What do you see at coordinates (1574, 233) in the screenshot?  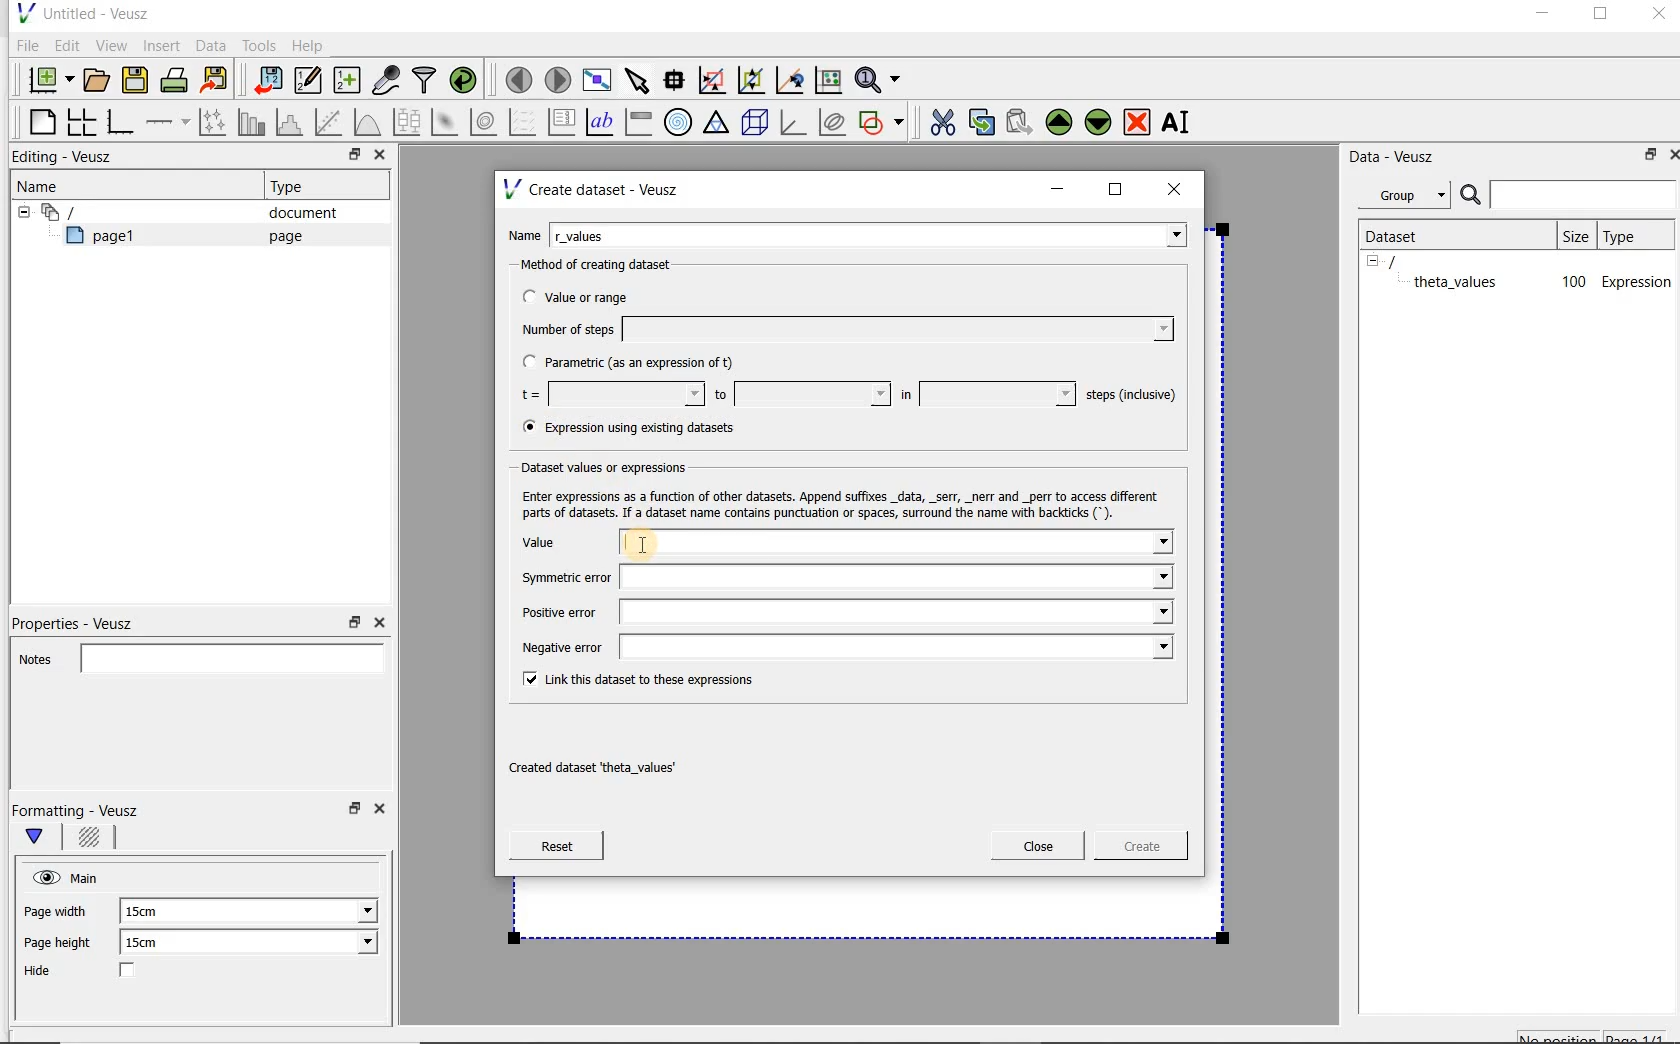 I see `size` at bounding box center [1574, 233].